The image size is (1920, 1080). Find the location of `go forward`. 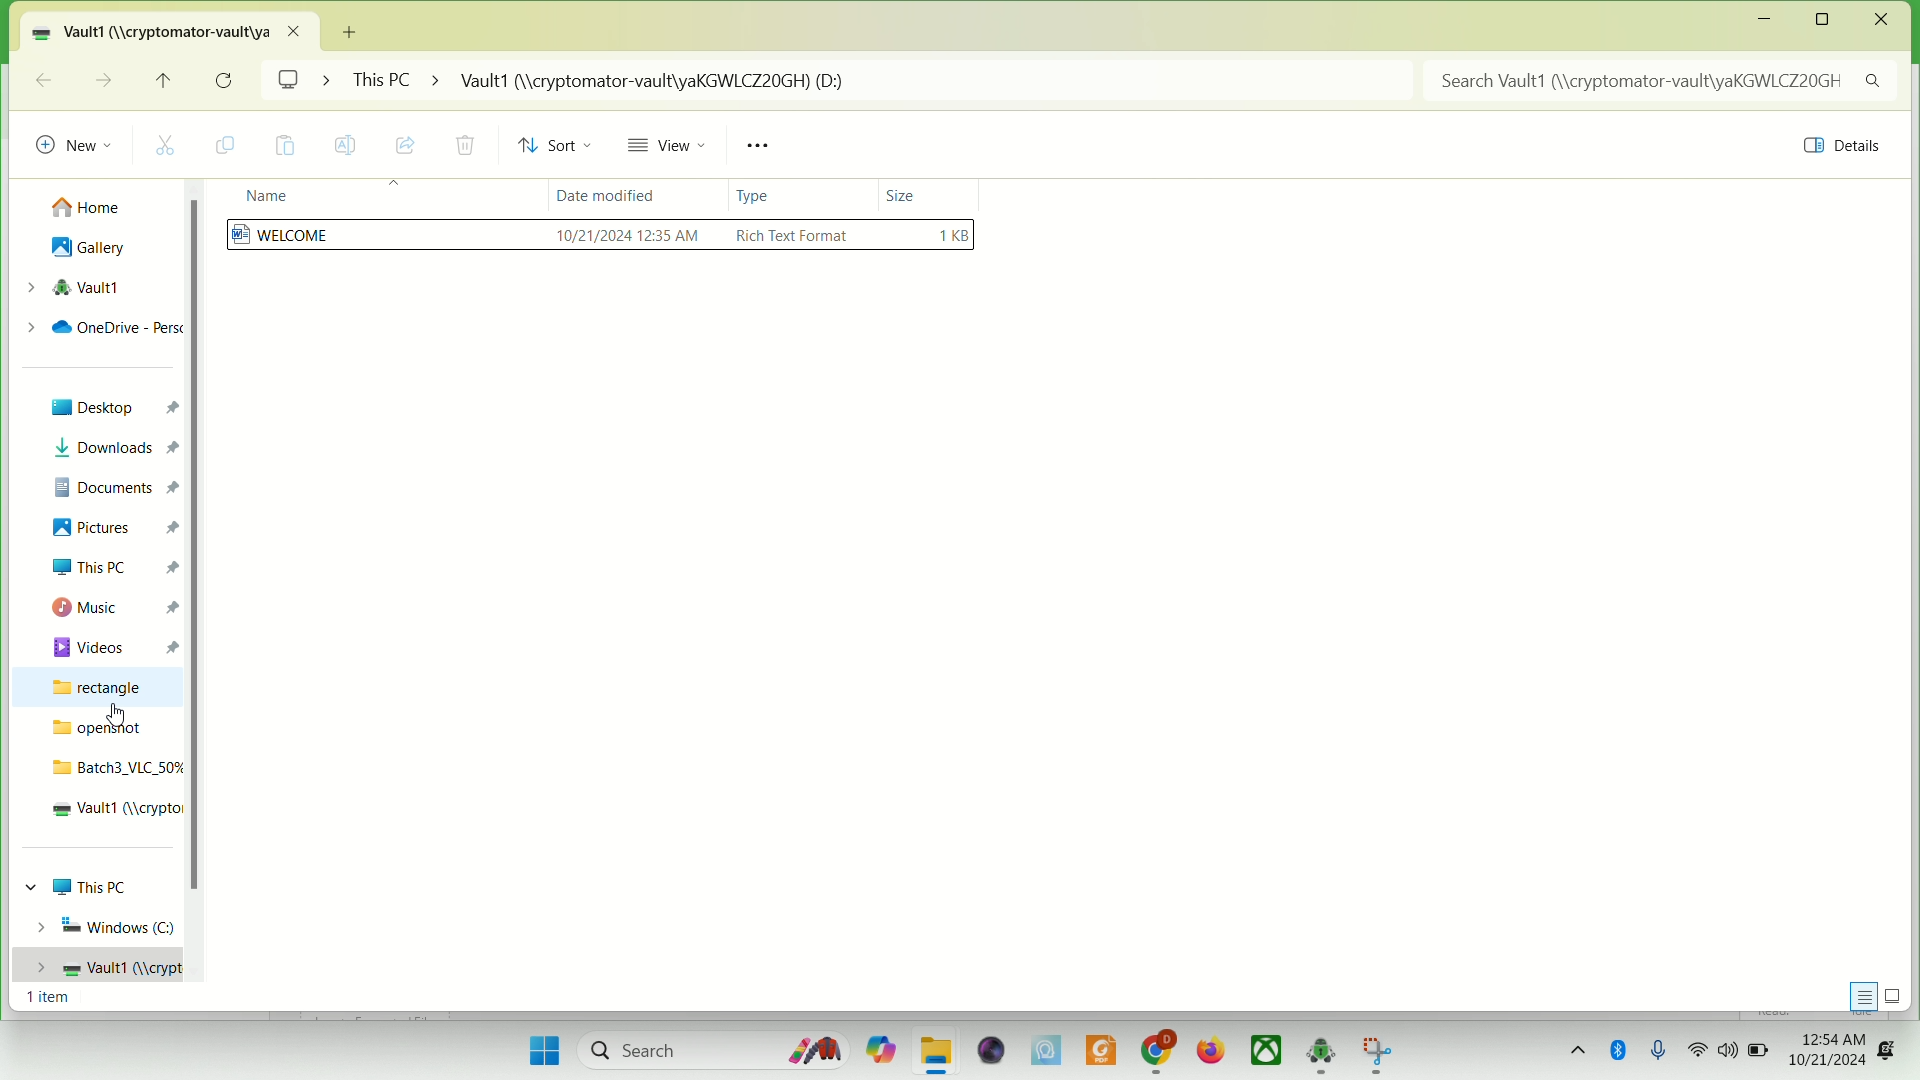

go forward is located at coordinates (101, 79).